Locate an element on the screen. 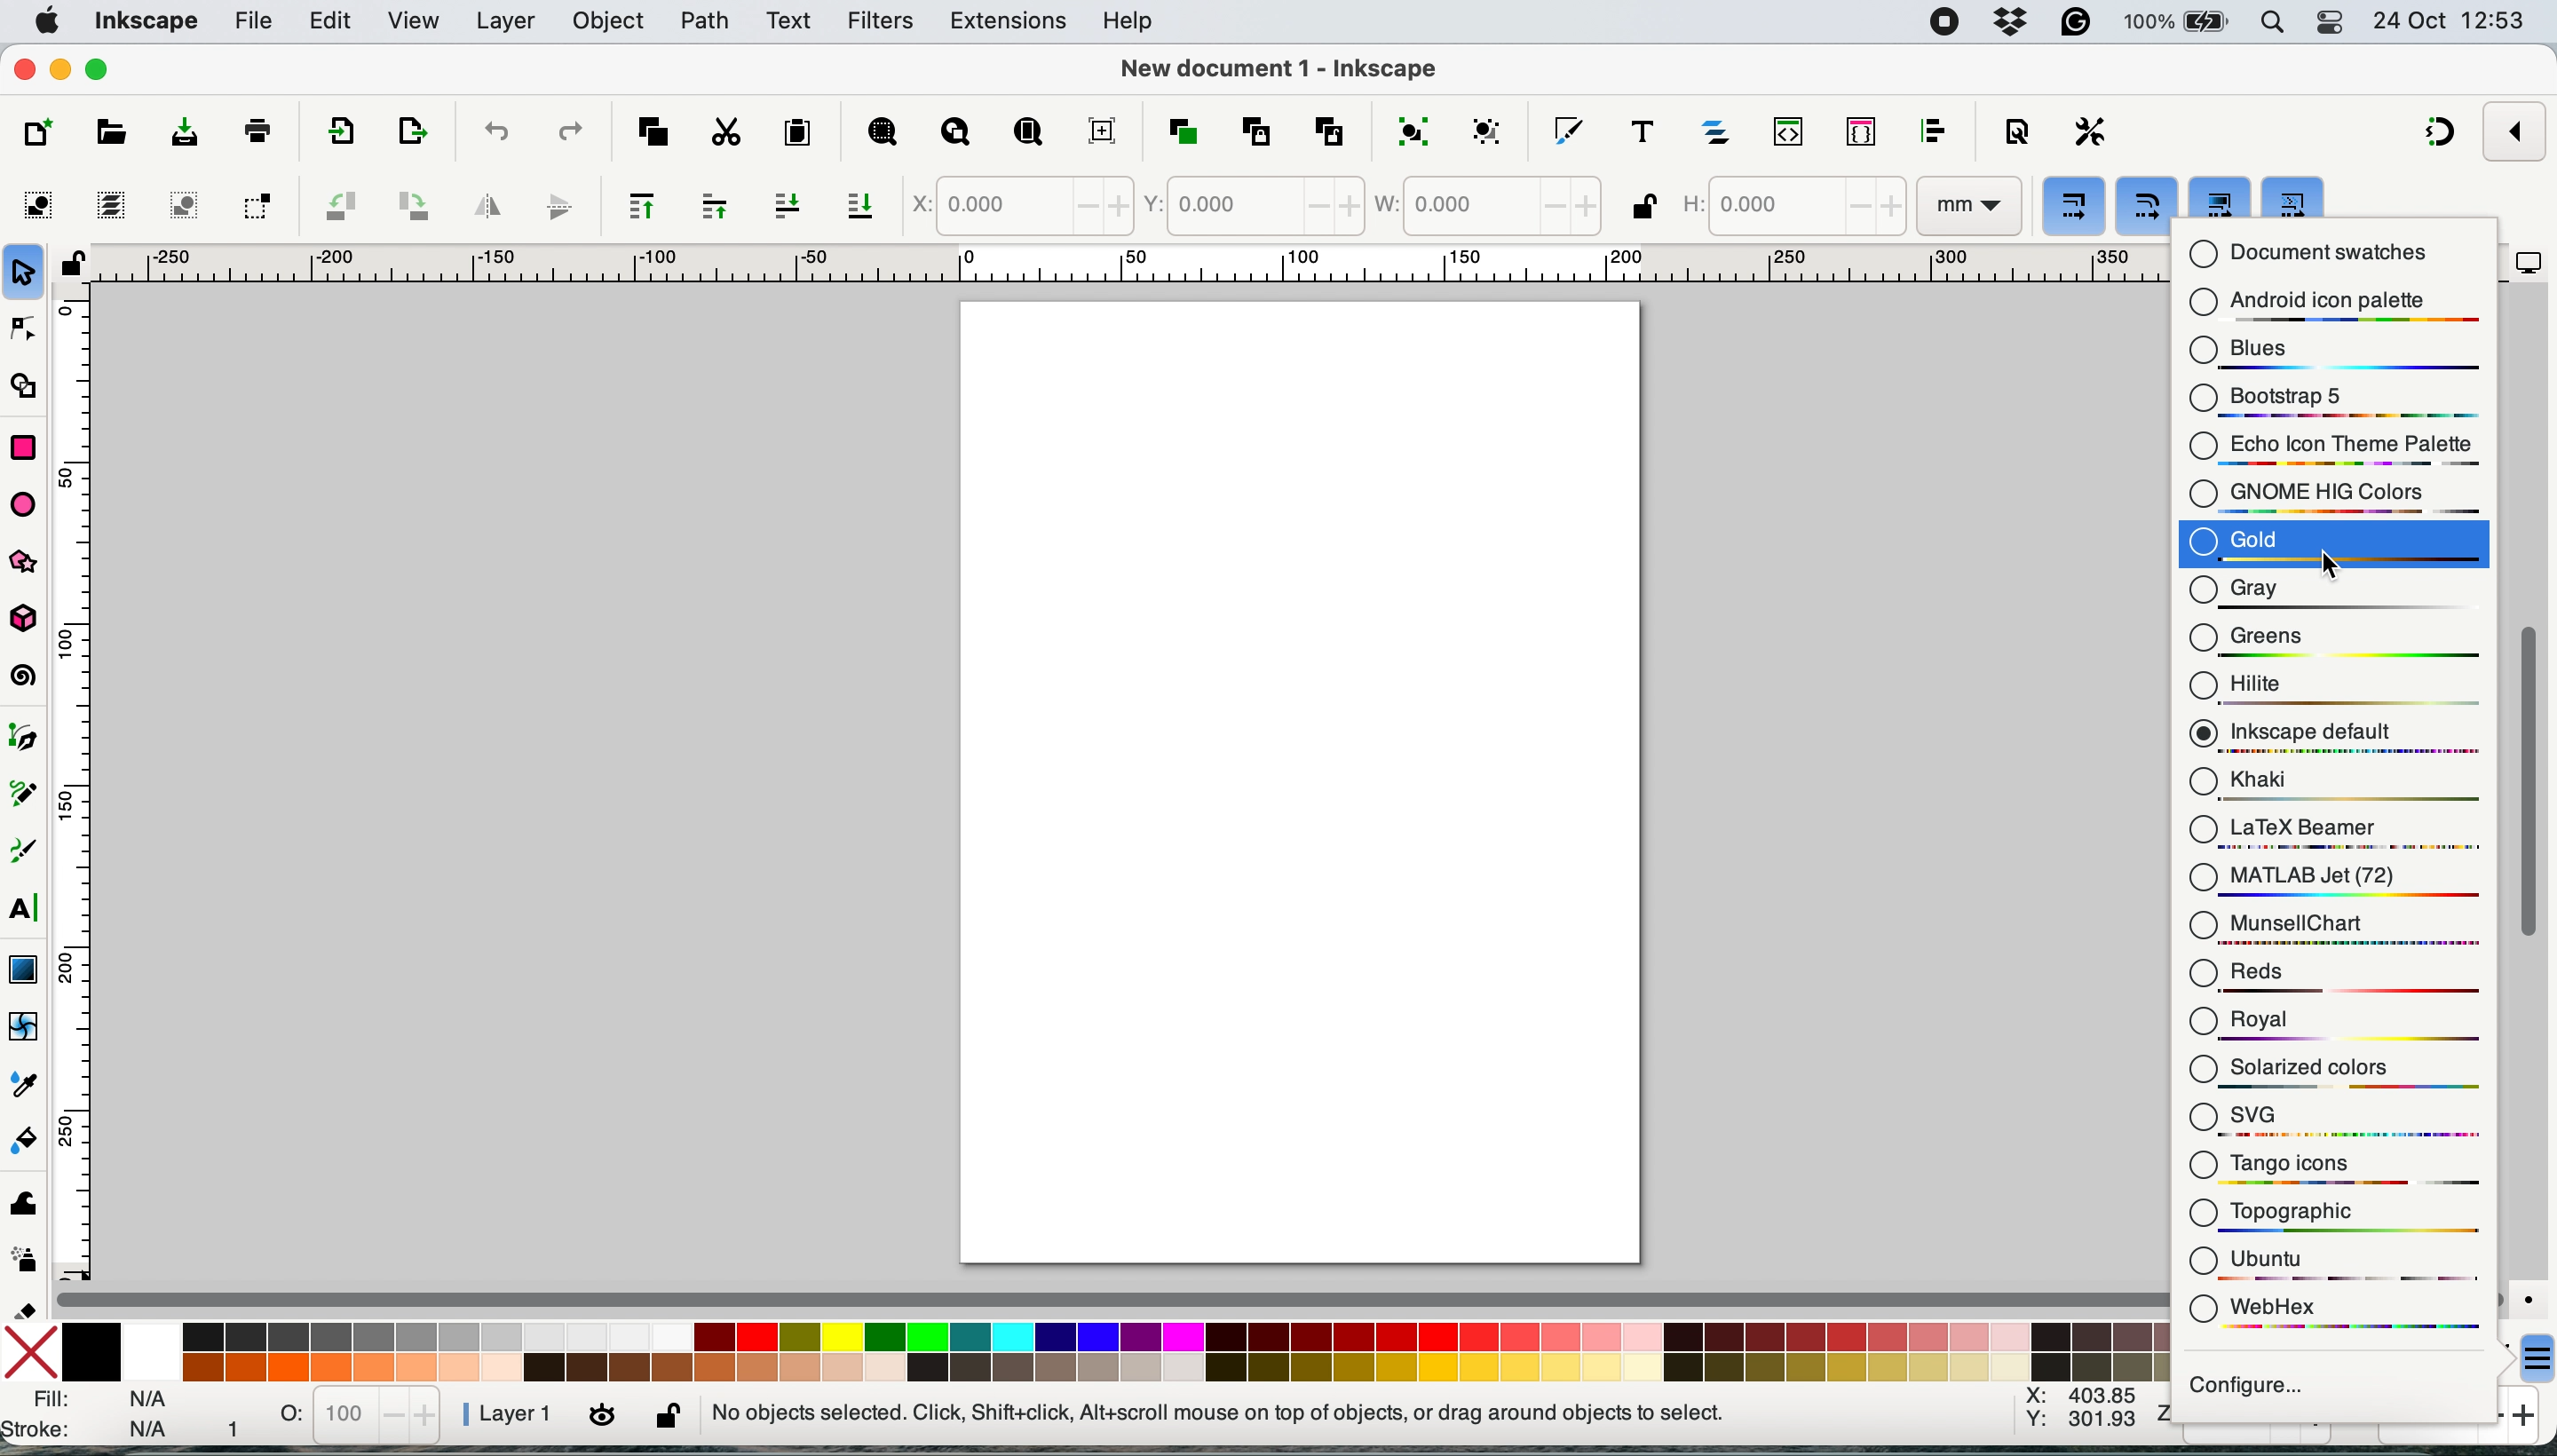 This screenshot has width=2557, height=1456. layer is located at coordinates (504, 24).